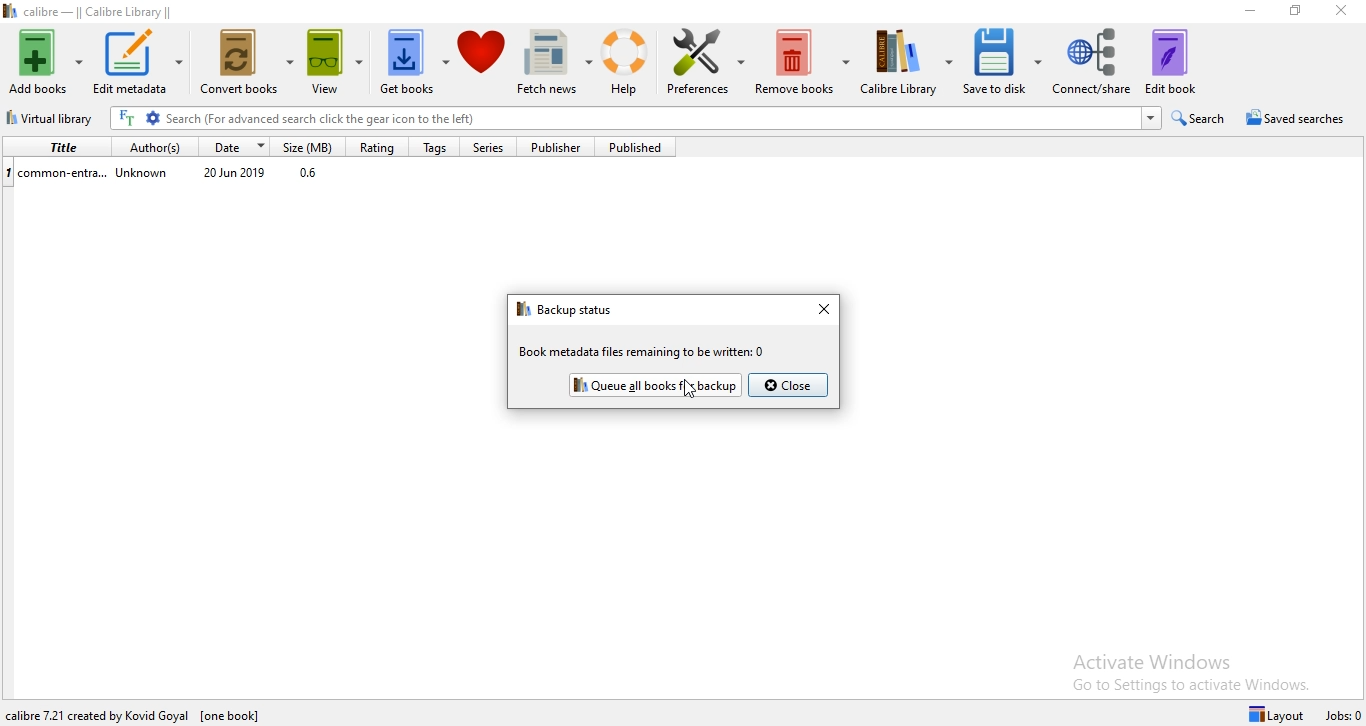 The width and height of the screenshot is (1366, 726). I want to click on 0.6, so click(313, 175).